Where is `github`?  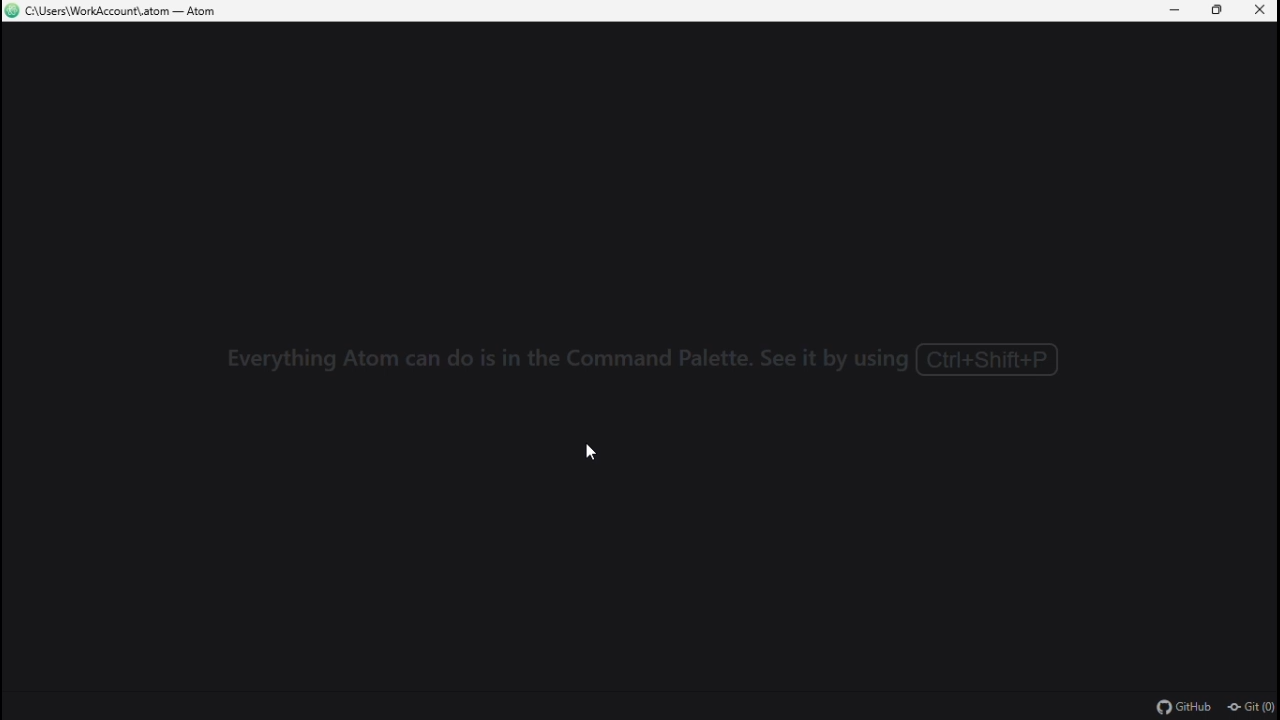 github is located at coordinates (1184, 706).